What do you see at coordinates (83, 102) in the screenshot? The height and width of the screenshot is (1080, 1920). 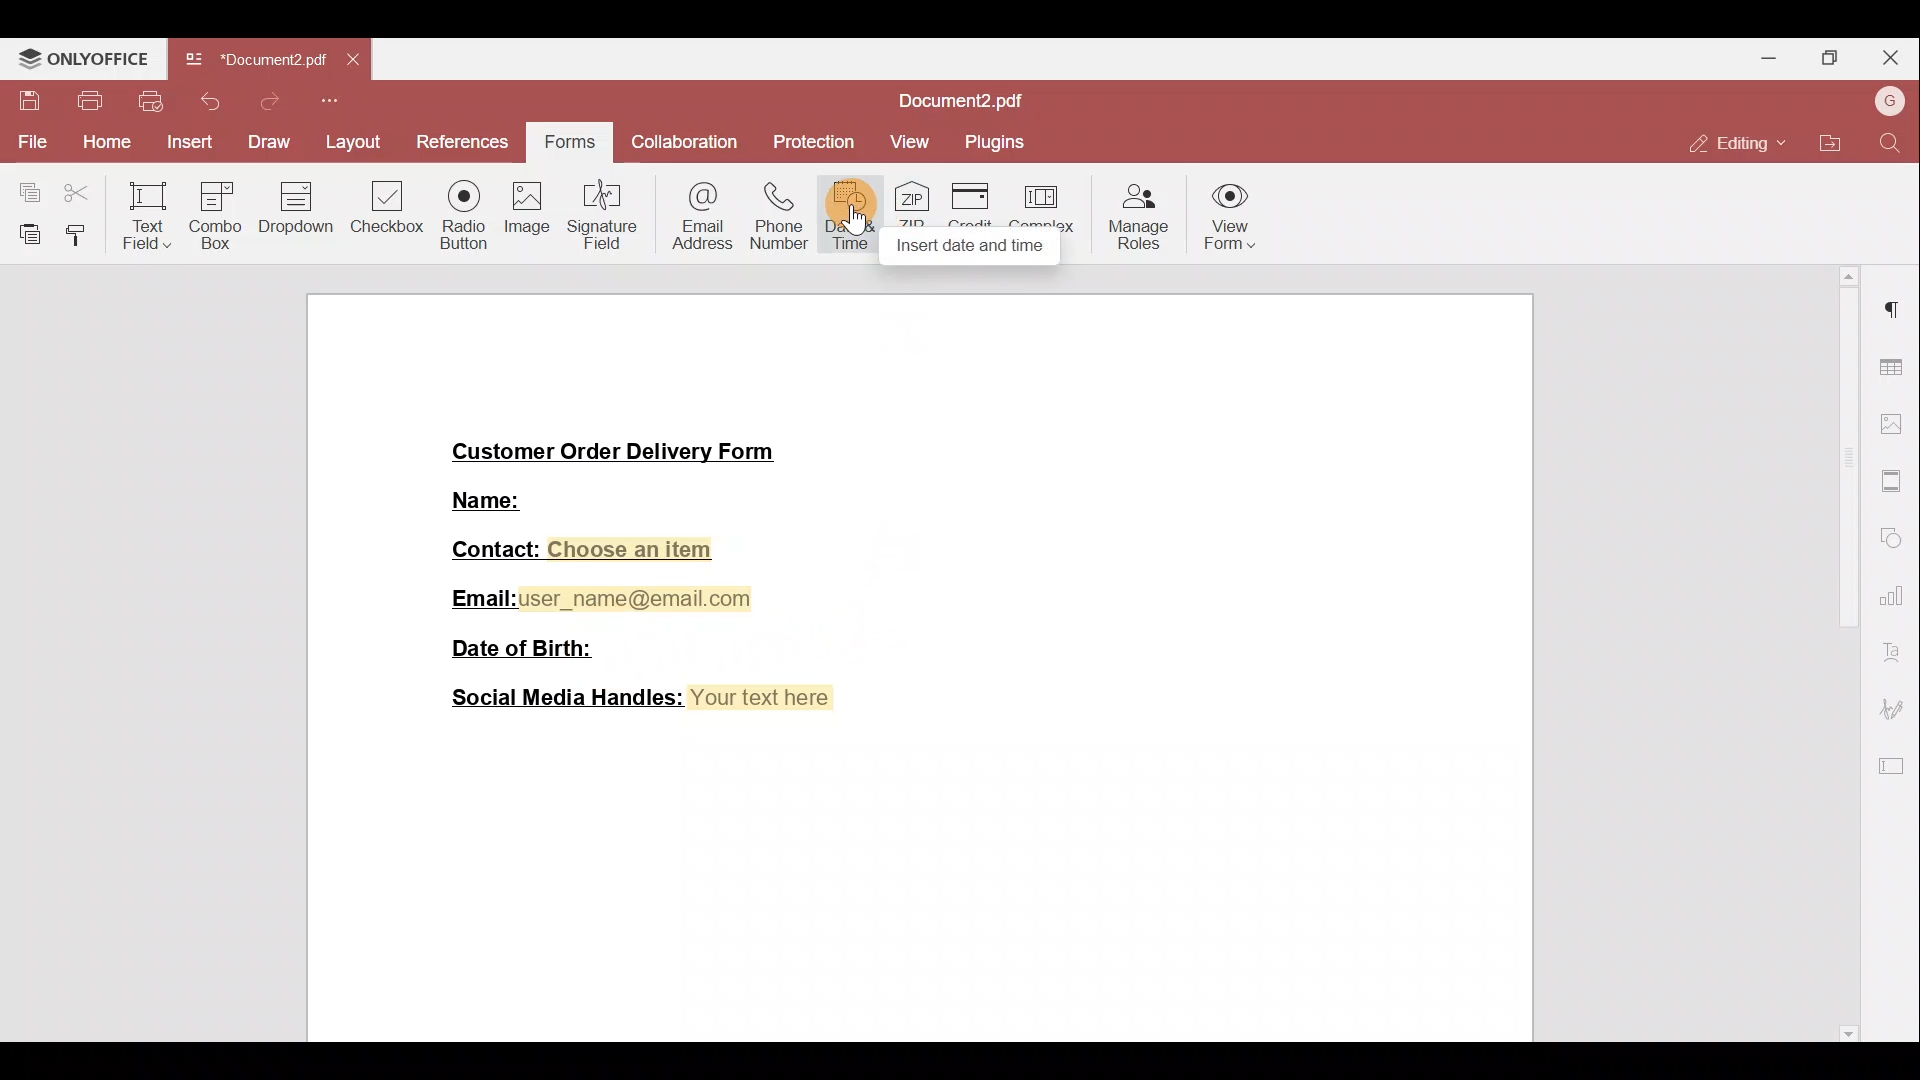 I see `Print file` at bounding box center [83, 102].